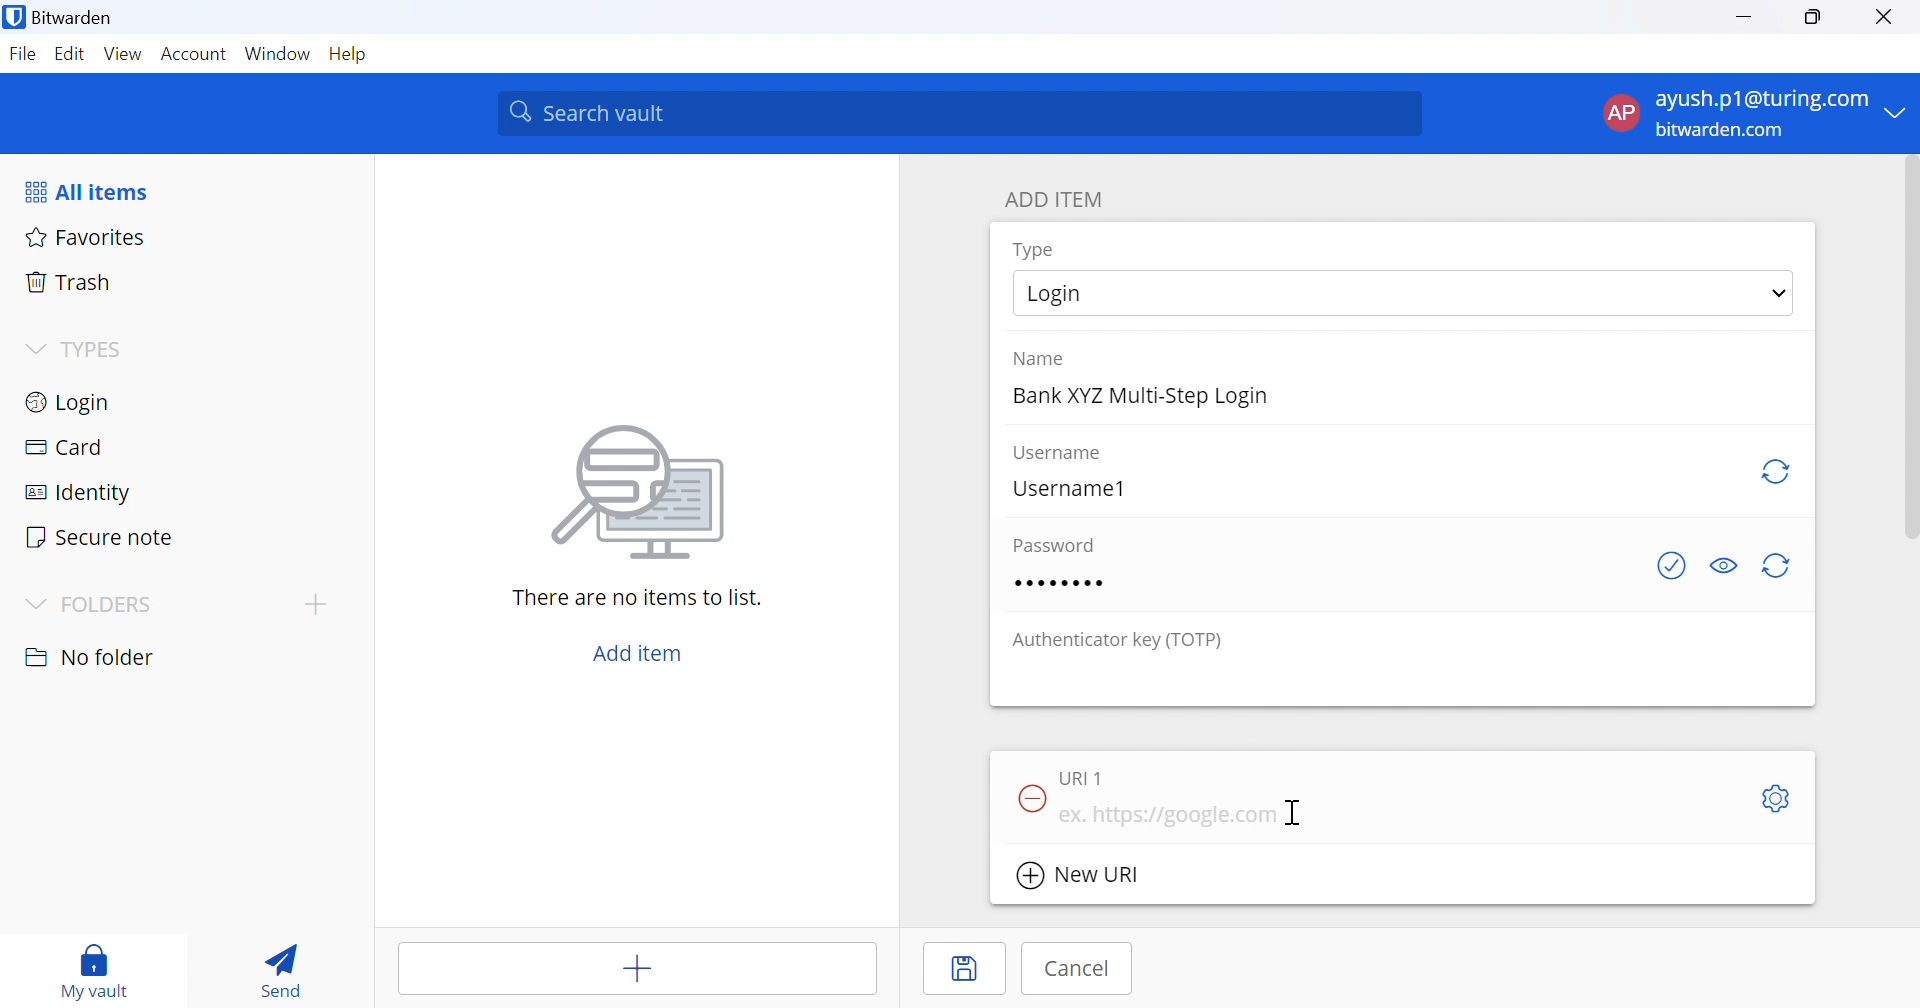 This screenshot has width=1920, height=1008. Describe the element at coordinates (1059, 453) in the screenshot. I see `Username` at that location.